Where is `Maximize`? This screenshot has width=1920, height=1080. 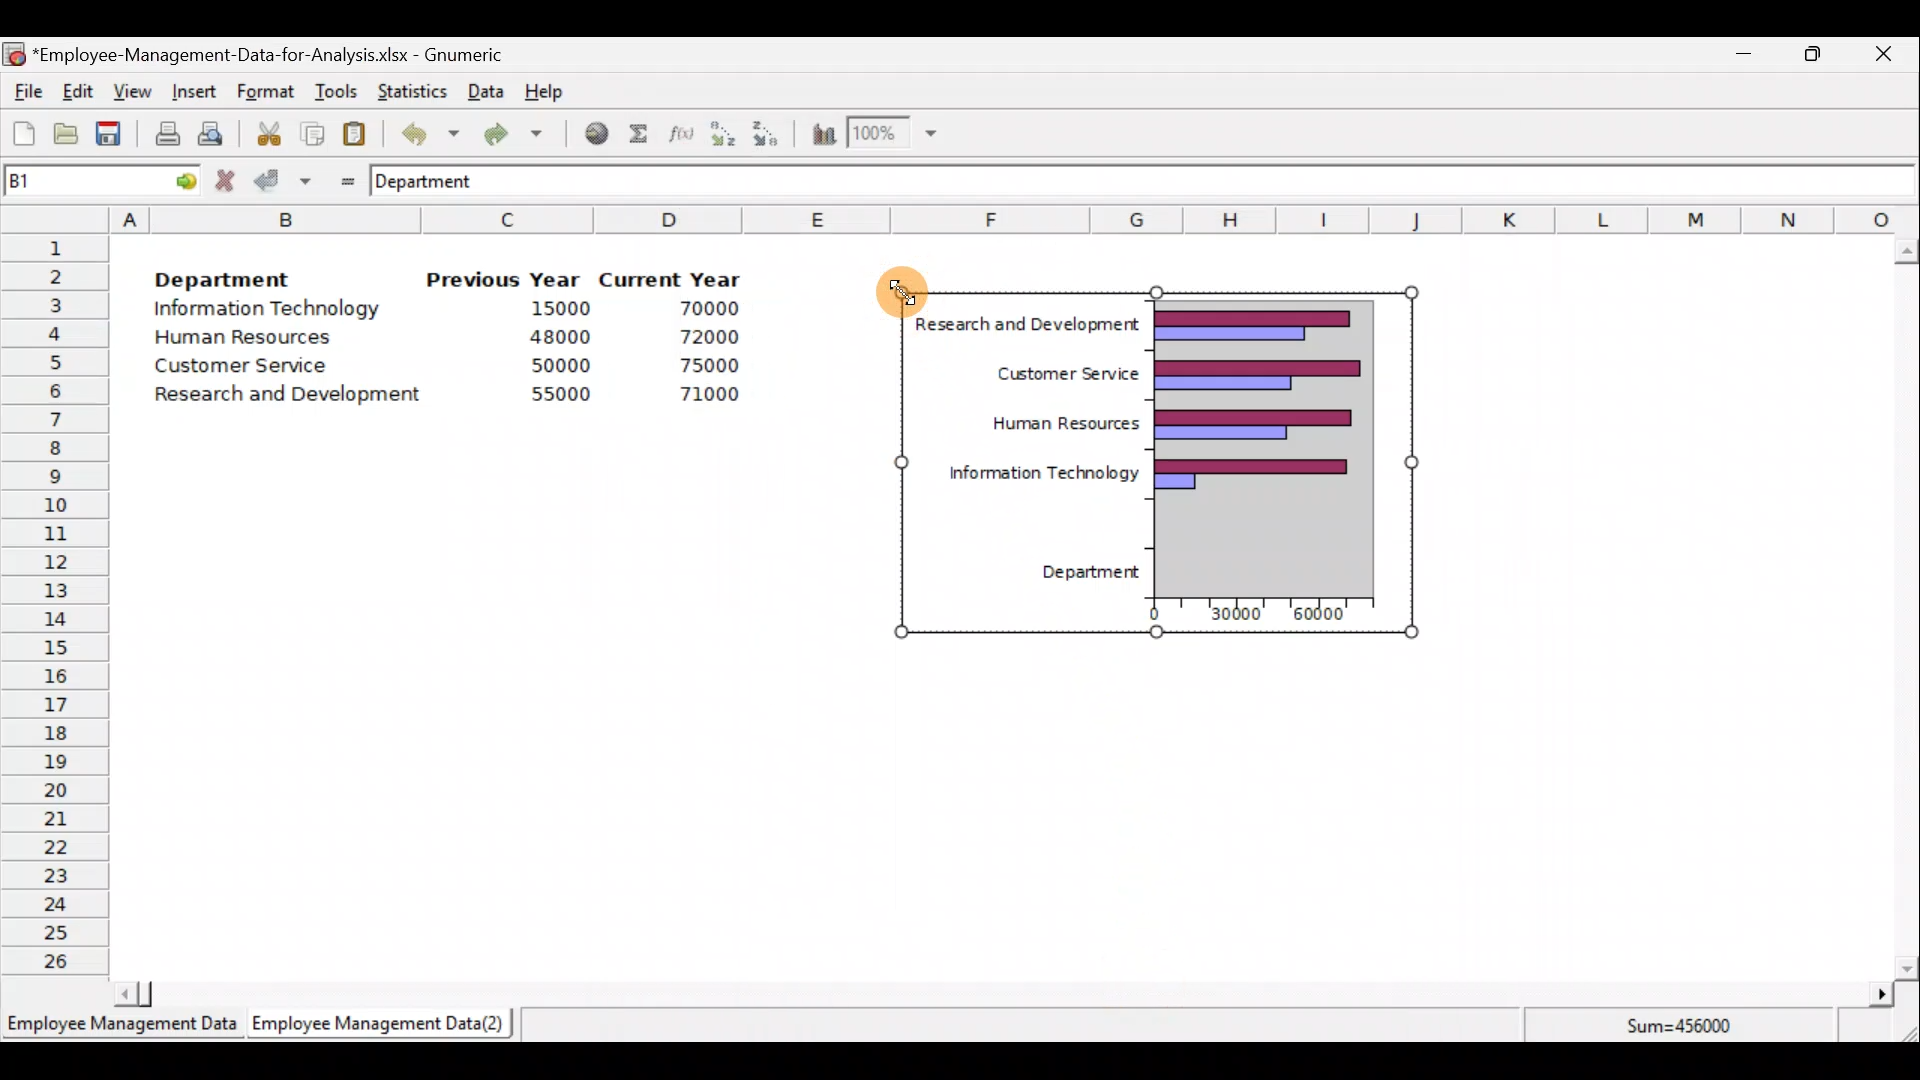 Maximize is located at coordinates (1813, 53).